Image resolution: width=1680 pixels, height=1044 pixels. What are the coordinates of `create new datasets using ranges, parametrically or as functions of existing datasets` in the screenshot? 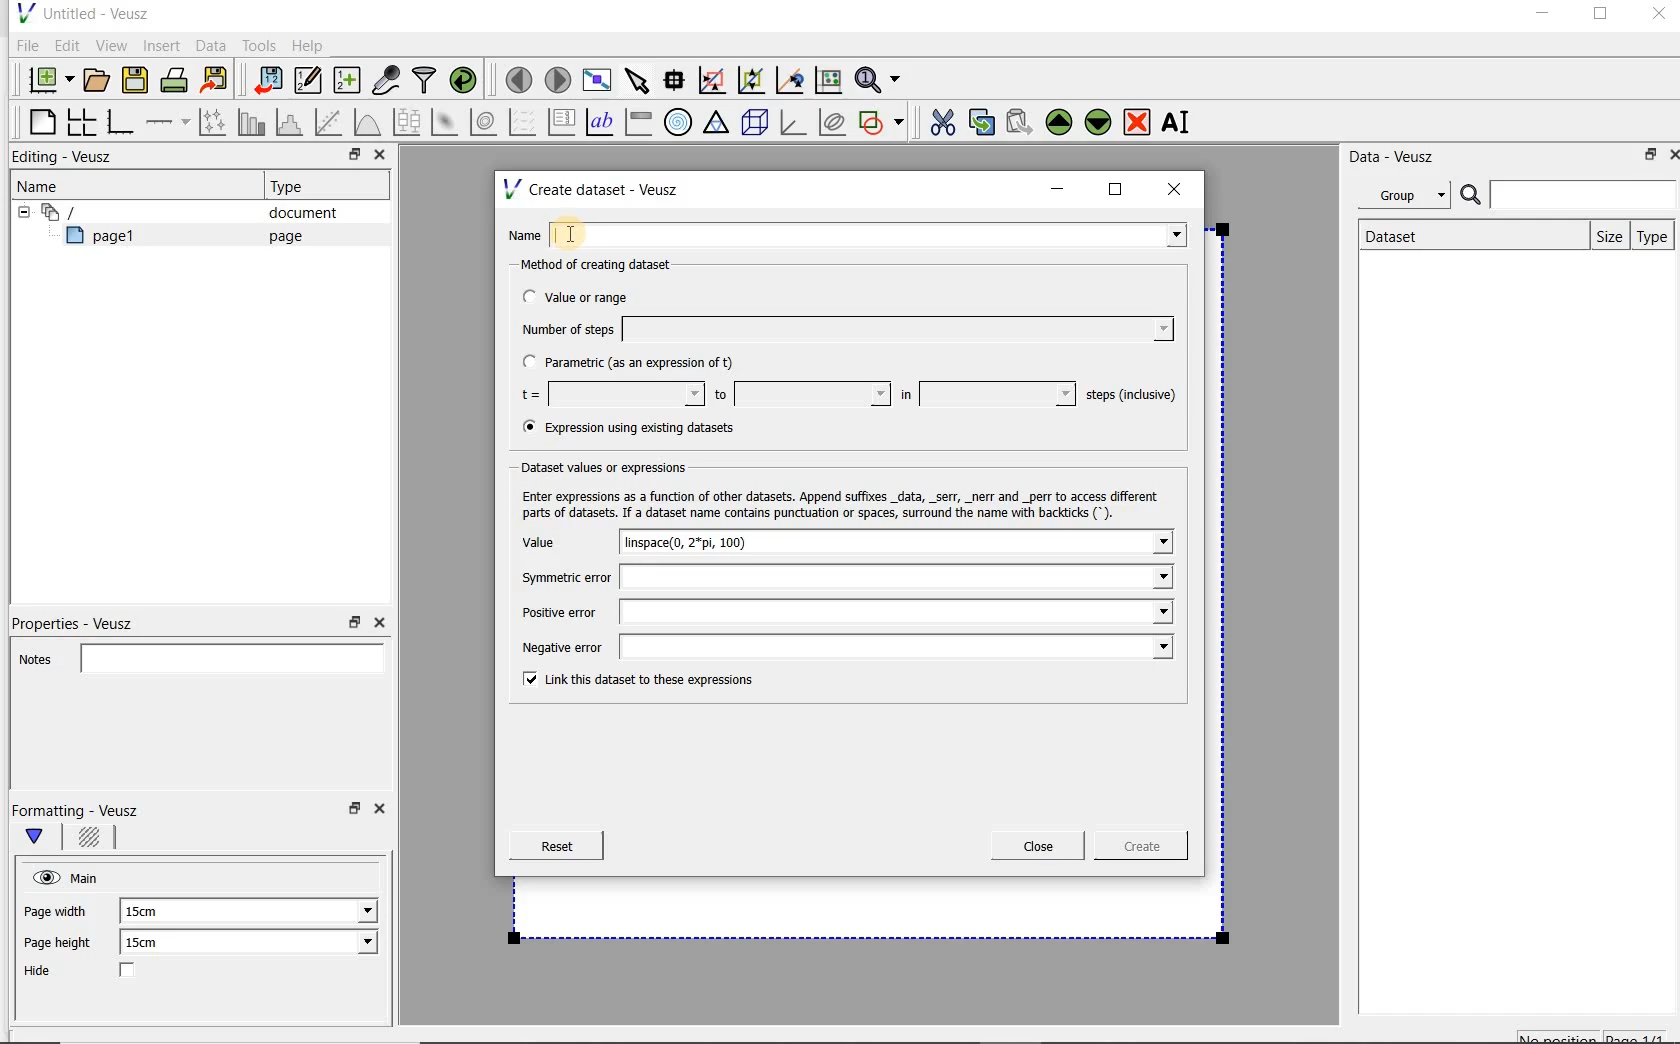 It's located at (348, 81).